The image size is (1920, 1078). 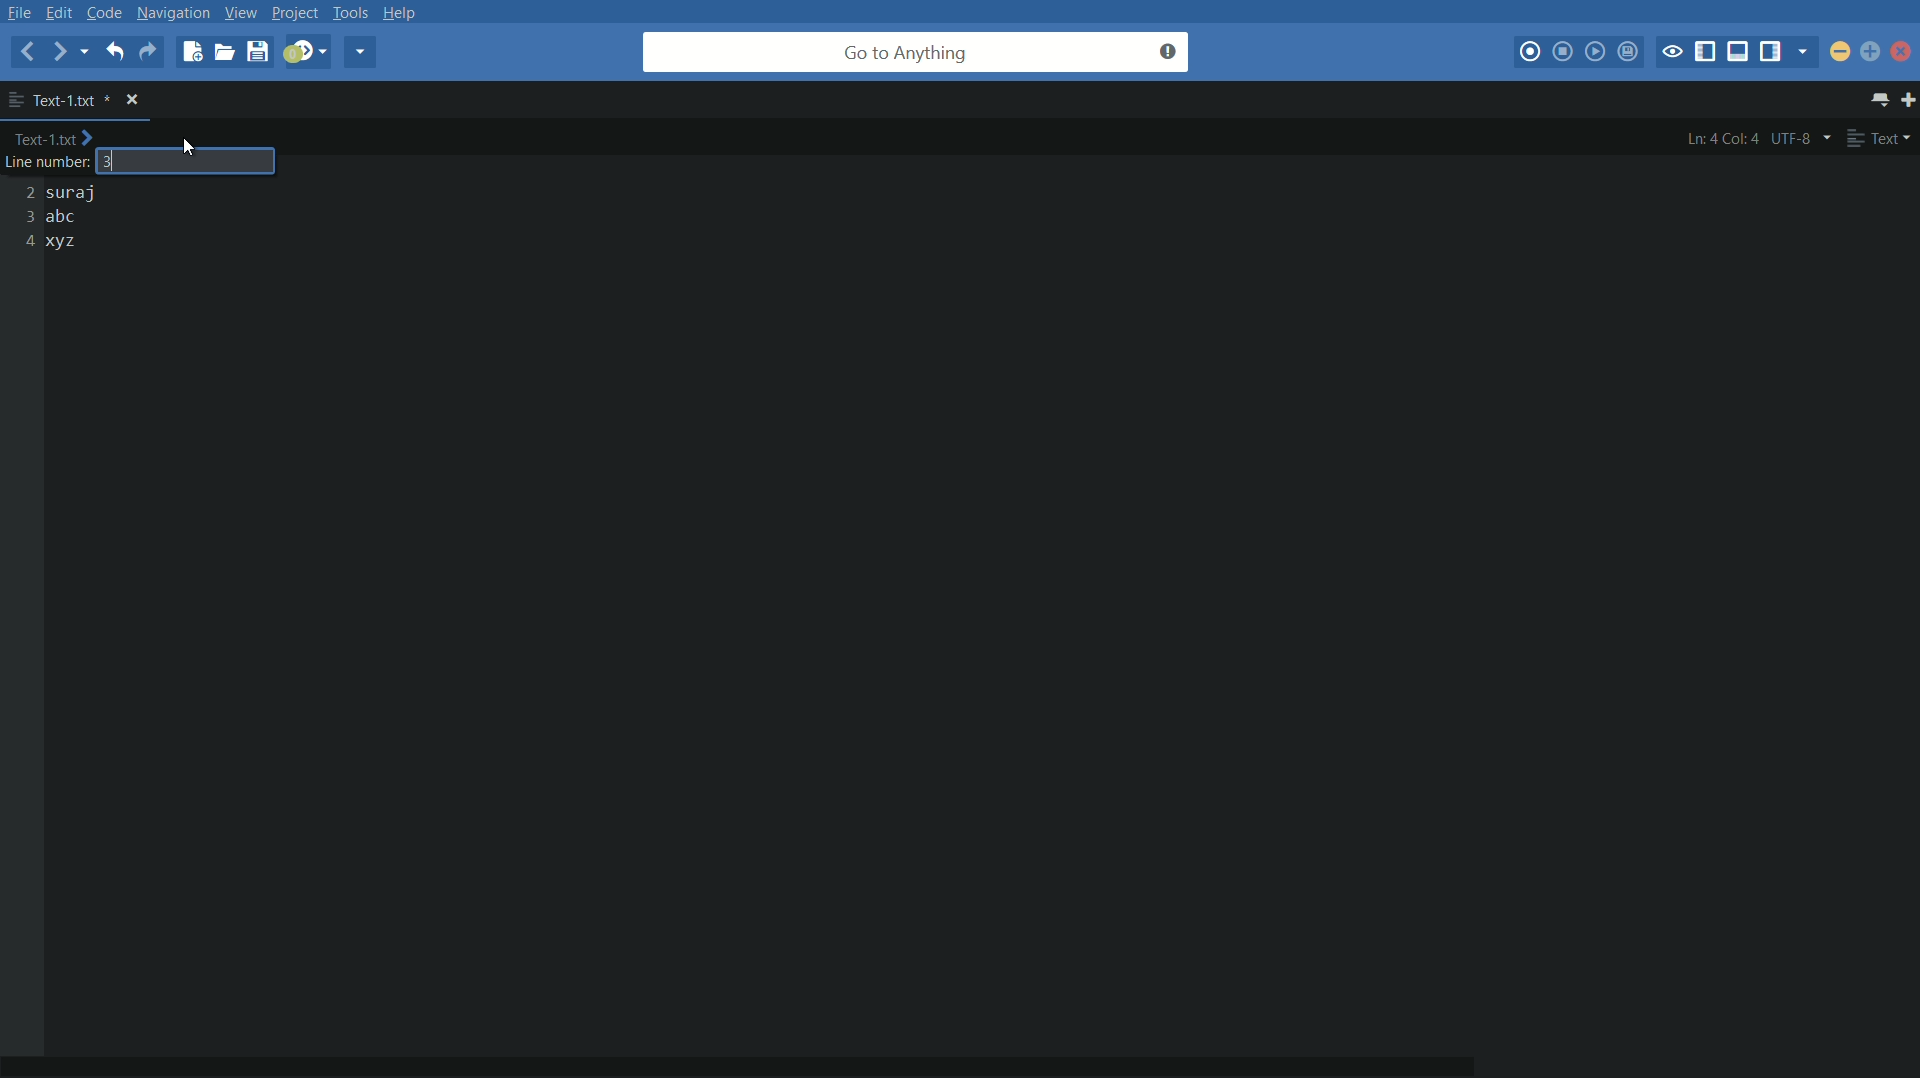 What do you see at coordinates (1880, 139) in the screenshot?
I see `text` at bounding box center [1880, 139].